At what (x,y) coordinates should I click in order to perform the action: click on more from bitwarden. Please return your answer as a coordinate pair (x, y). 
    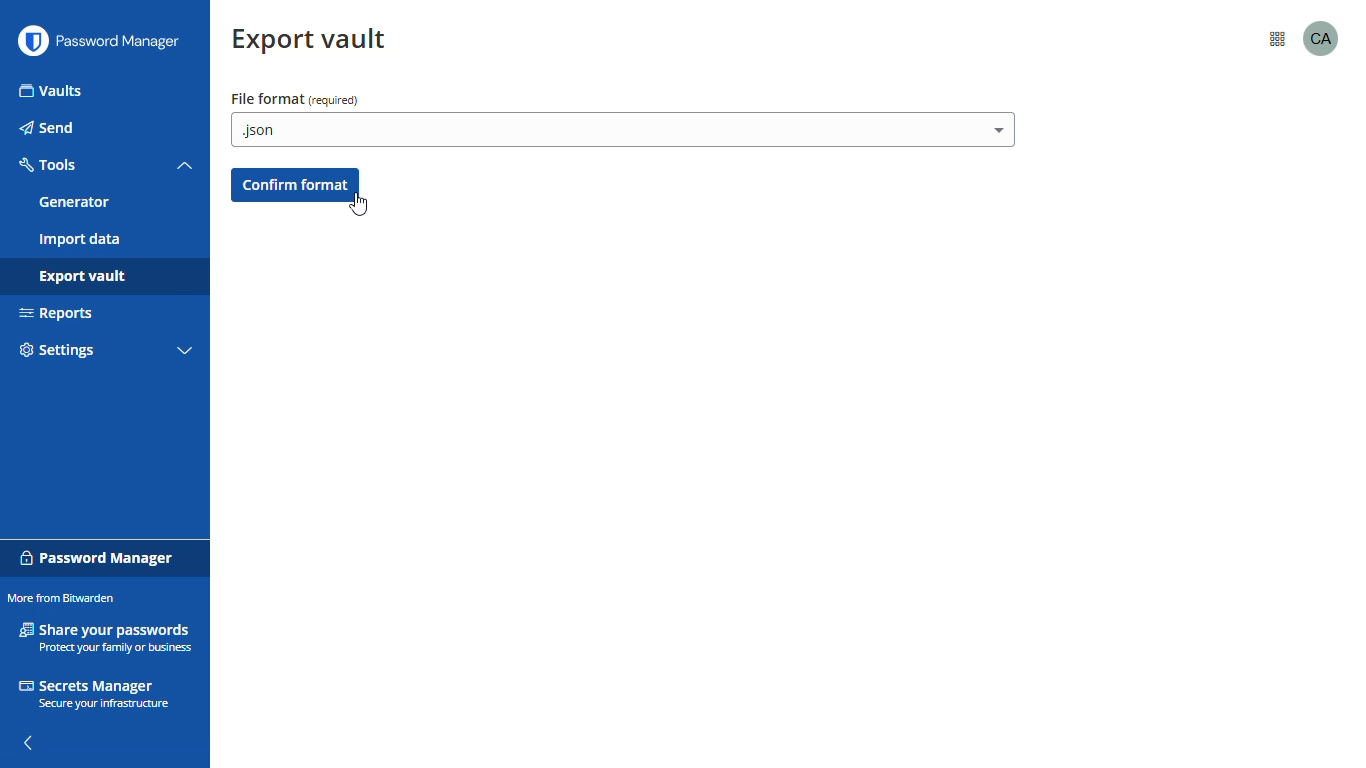
    Looking at the image, I should click on (63, 597).